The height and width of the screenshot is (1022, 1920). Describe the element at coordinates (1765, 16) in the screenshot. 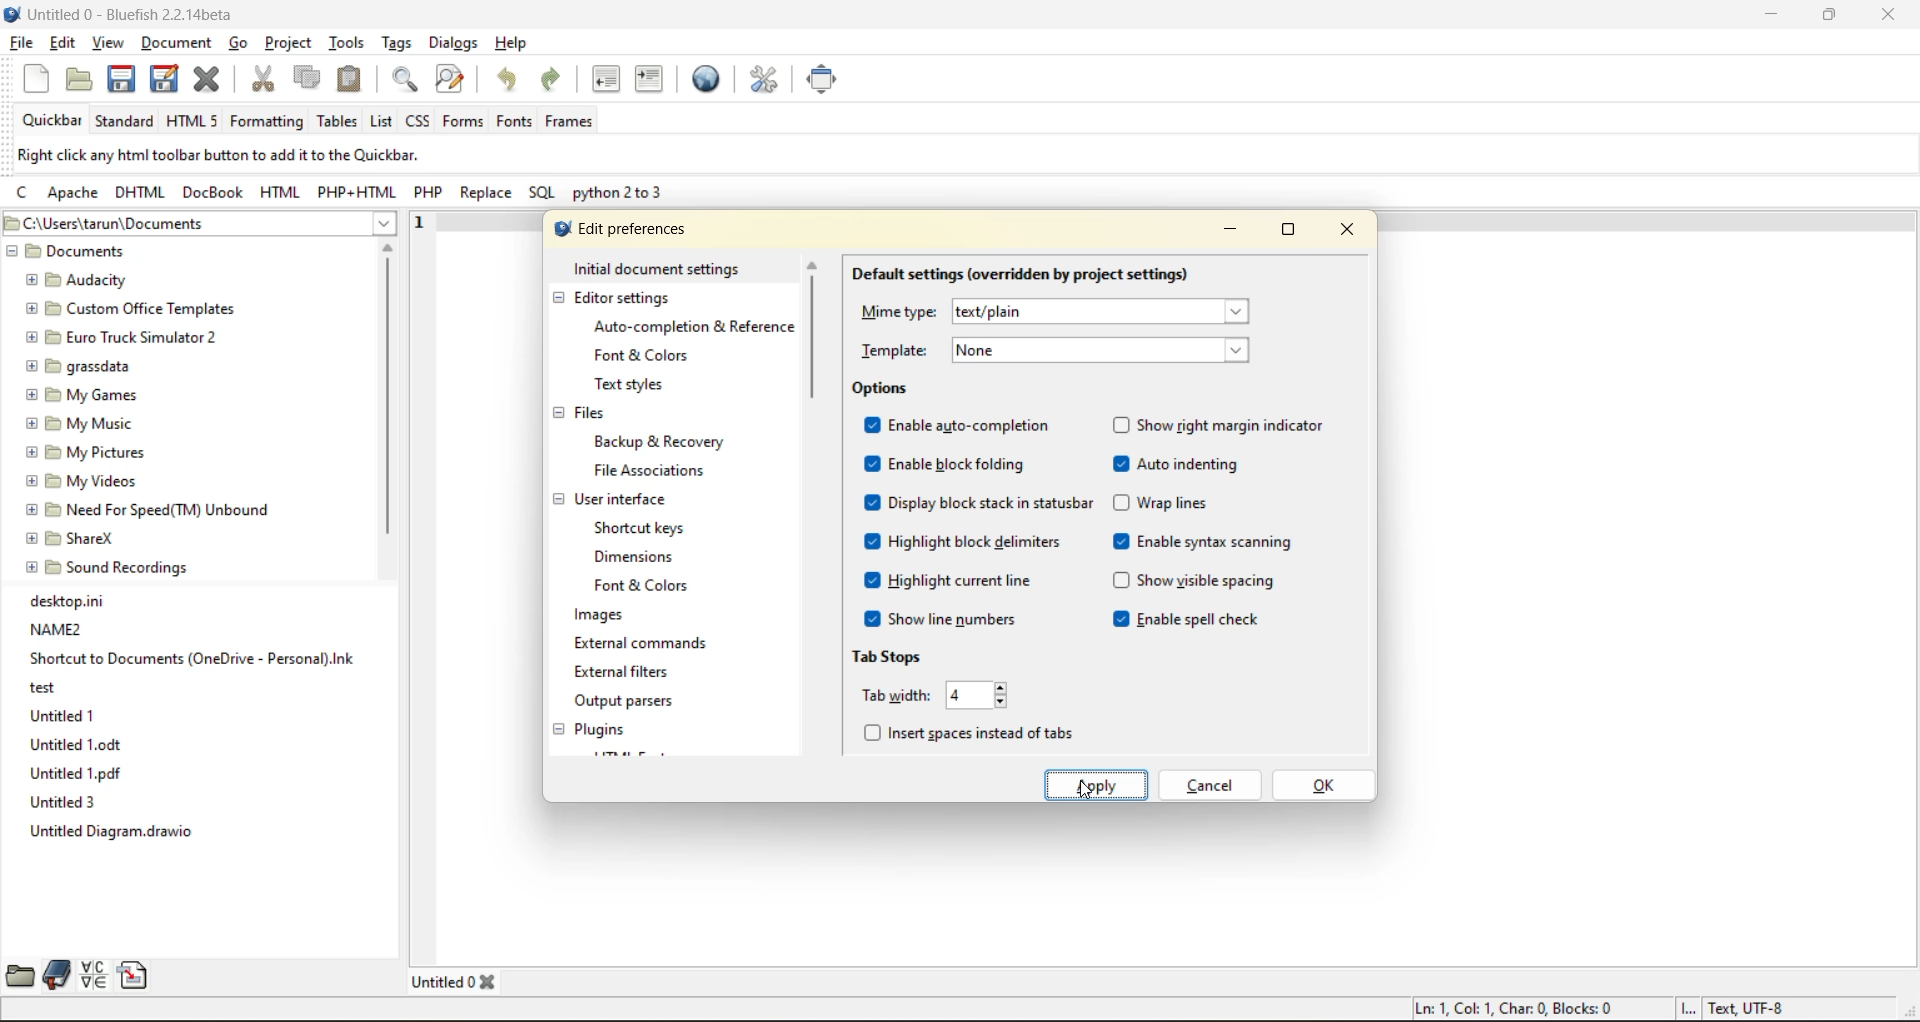

I see `minimize` at that location.